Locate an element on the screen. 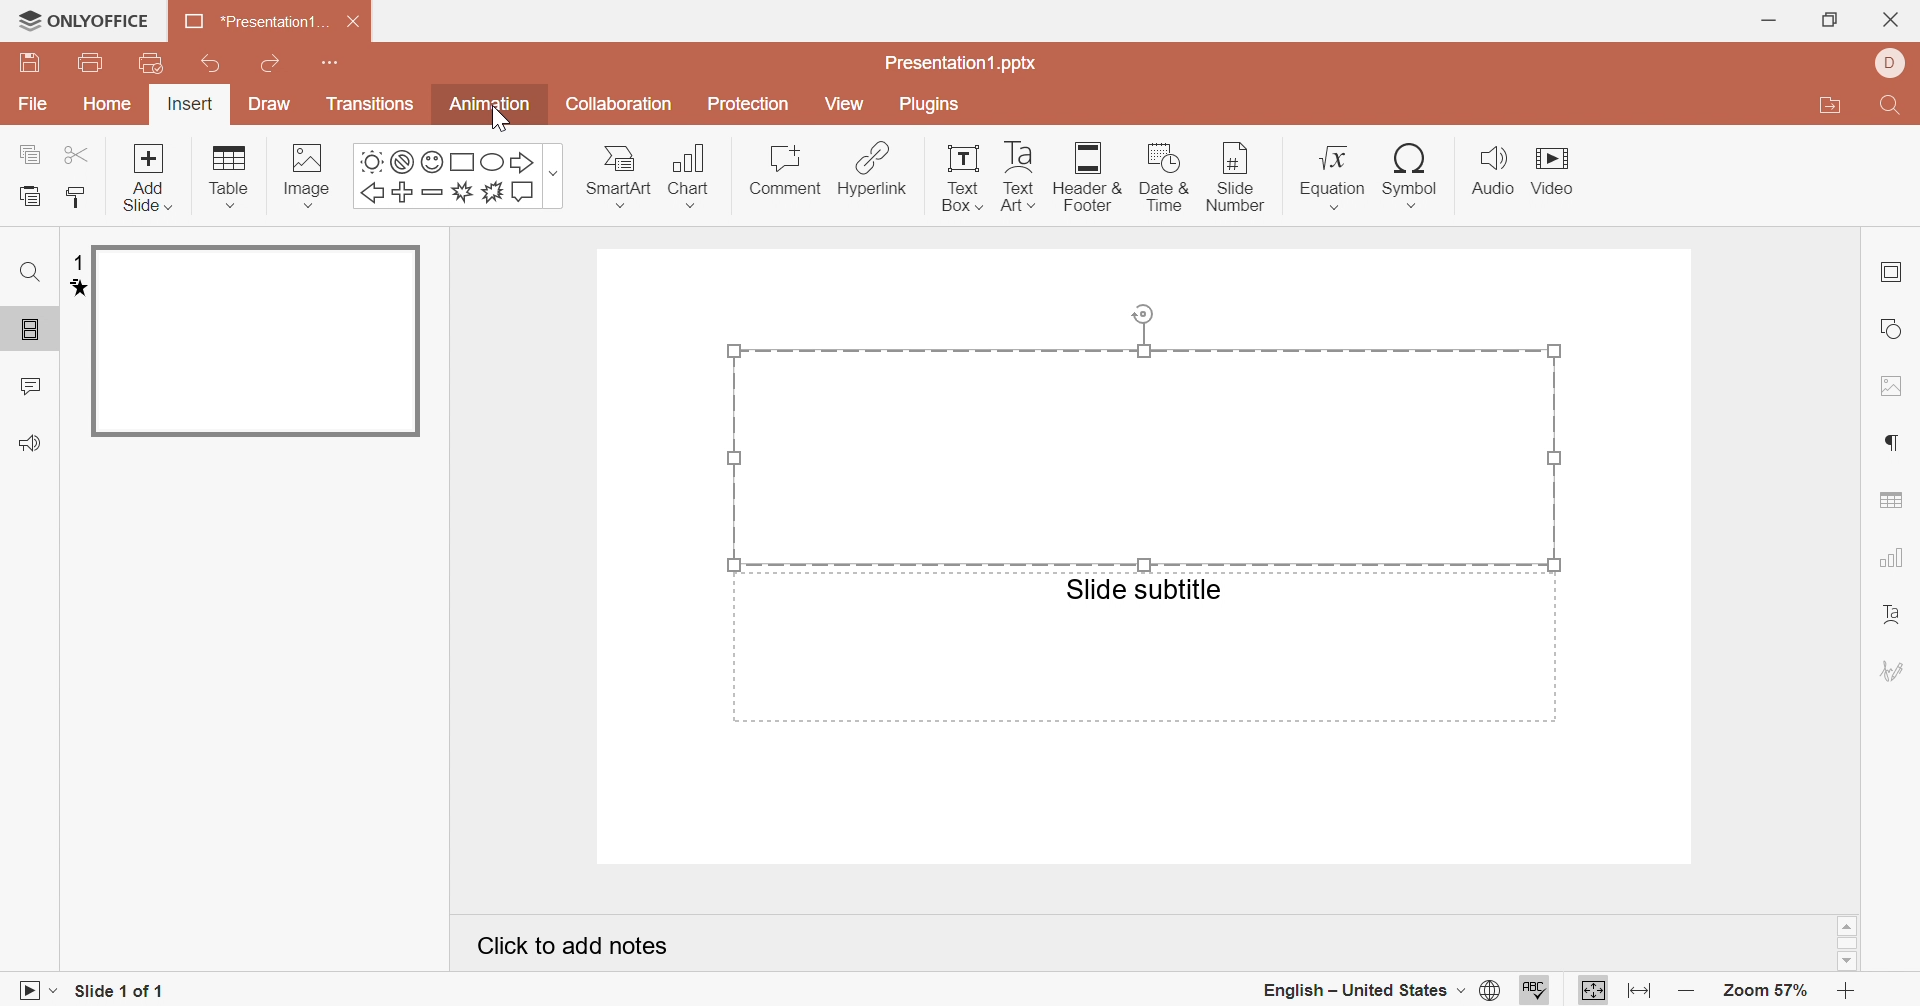  paragraph settings is located at coordinates (1888, 443).